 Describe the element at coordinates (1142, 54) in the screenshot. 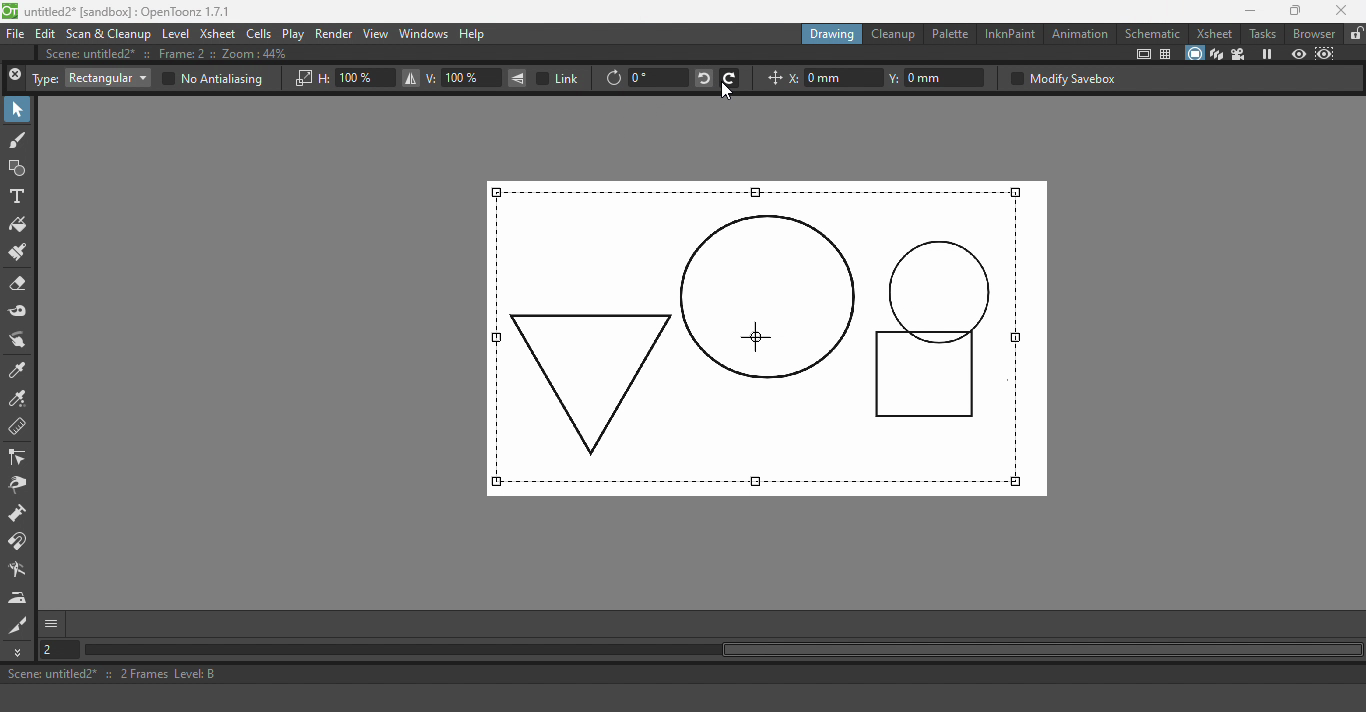

I see `Safe area` at that location.